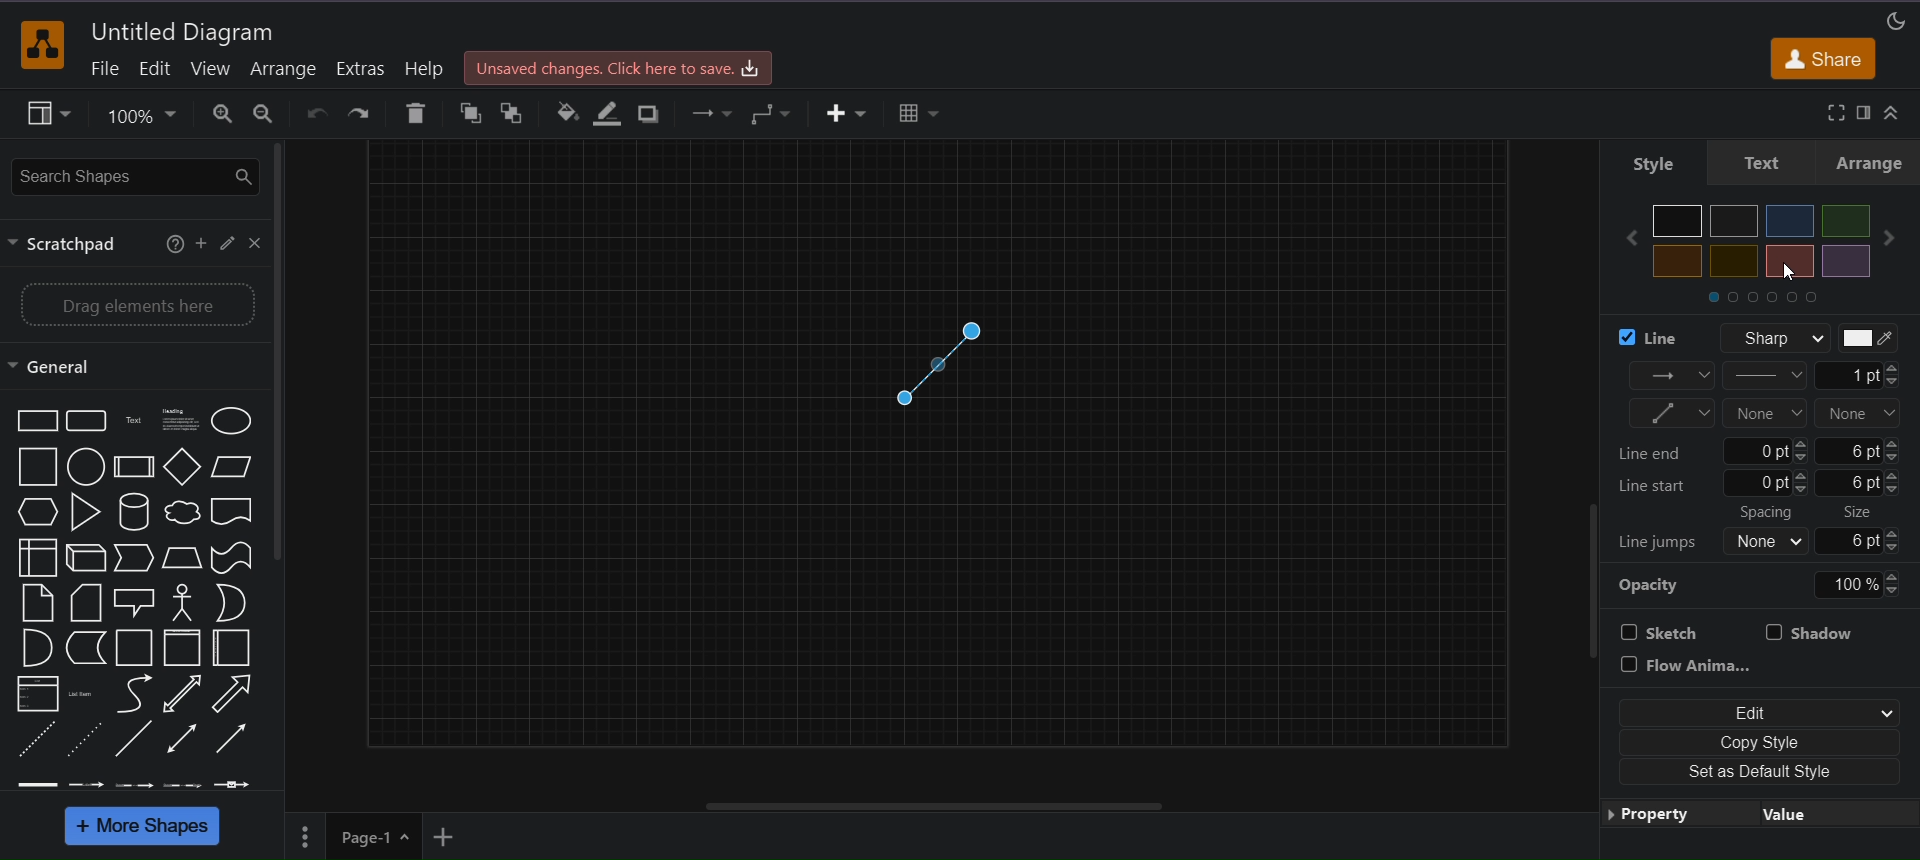 This screenshot has width=1920, height=860. Describe the element at coordinates (1755, 745) in the screenshot. I see `copy style` at that location.